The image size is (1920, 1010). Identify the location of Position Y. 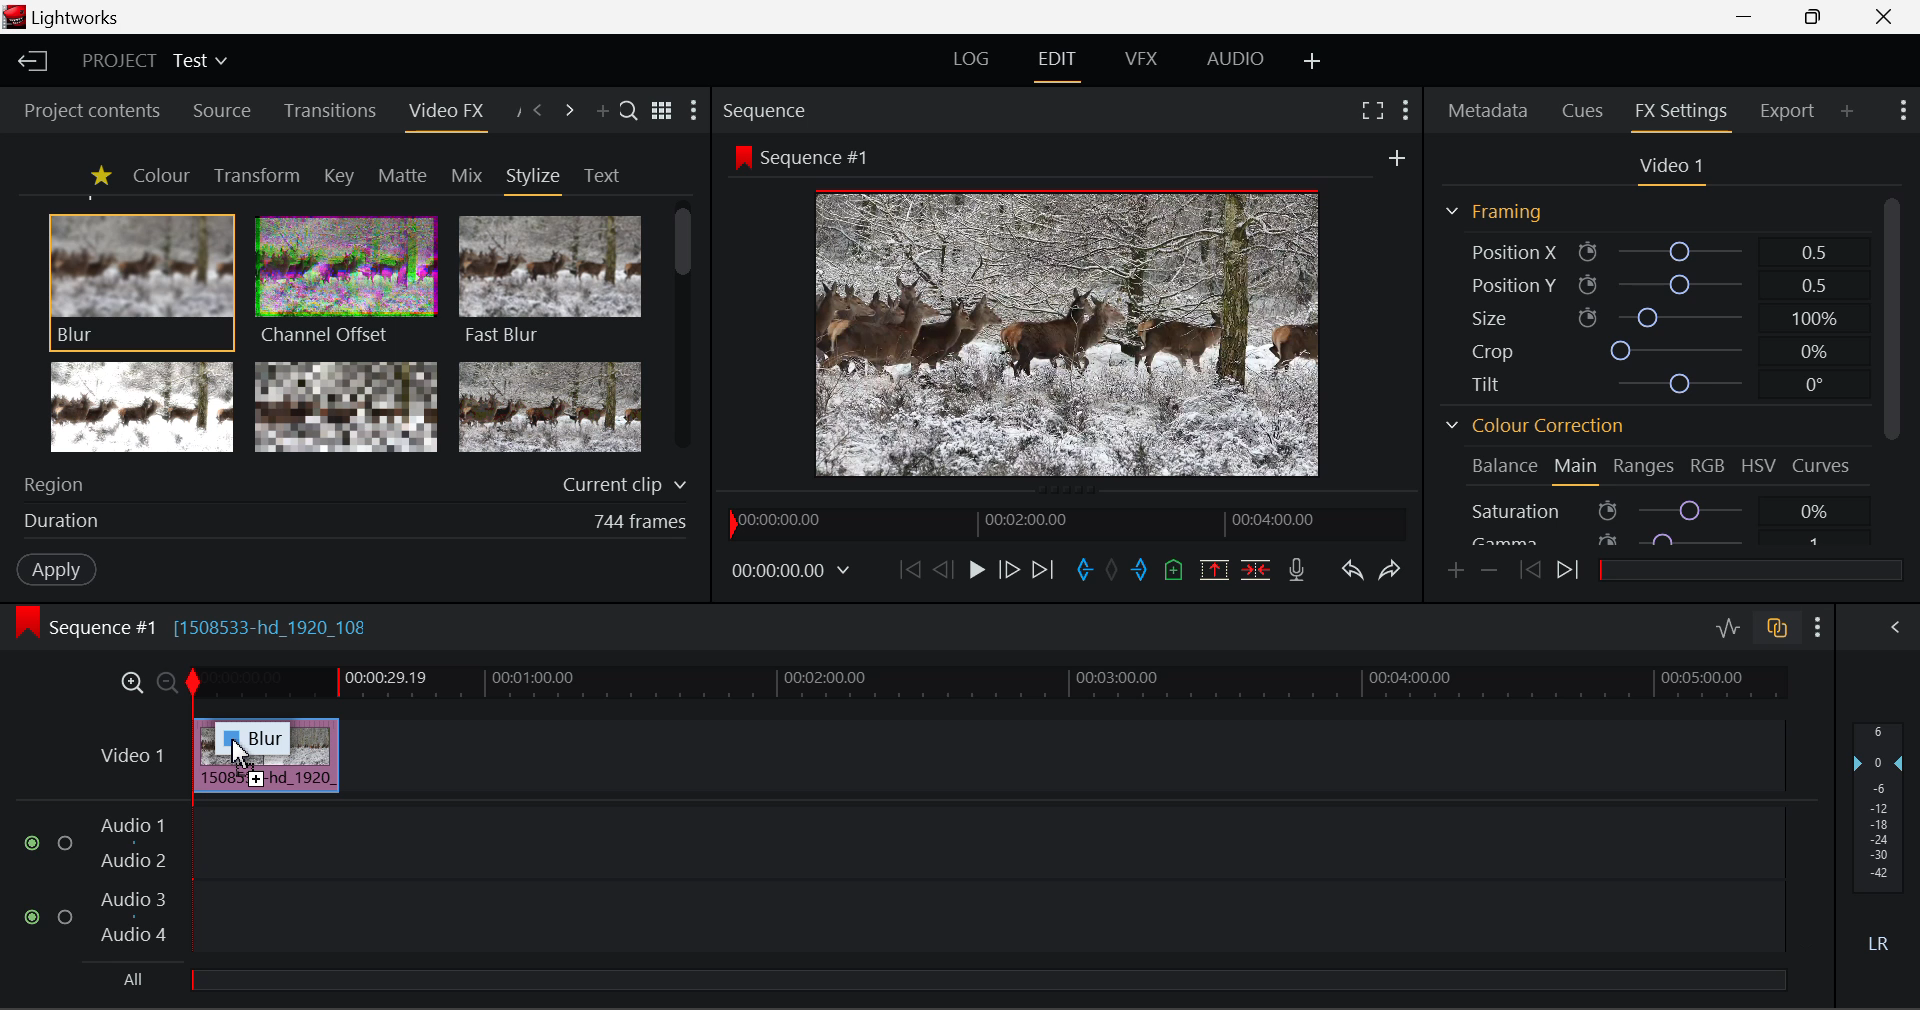
(1649, 284).